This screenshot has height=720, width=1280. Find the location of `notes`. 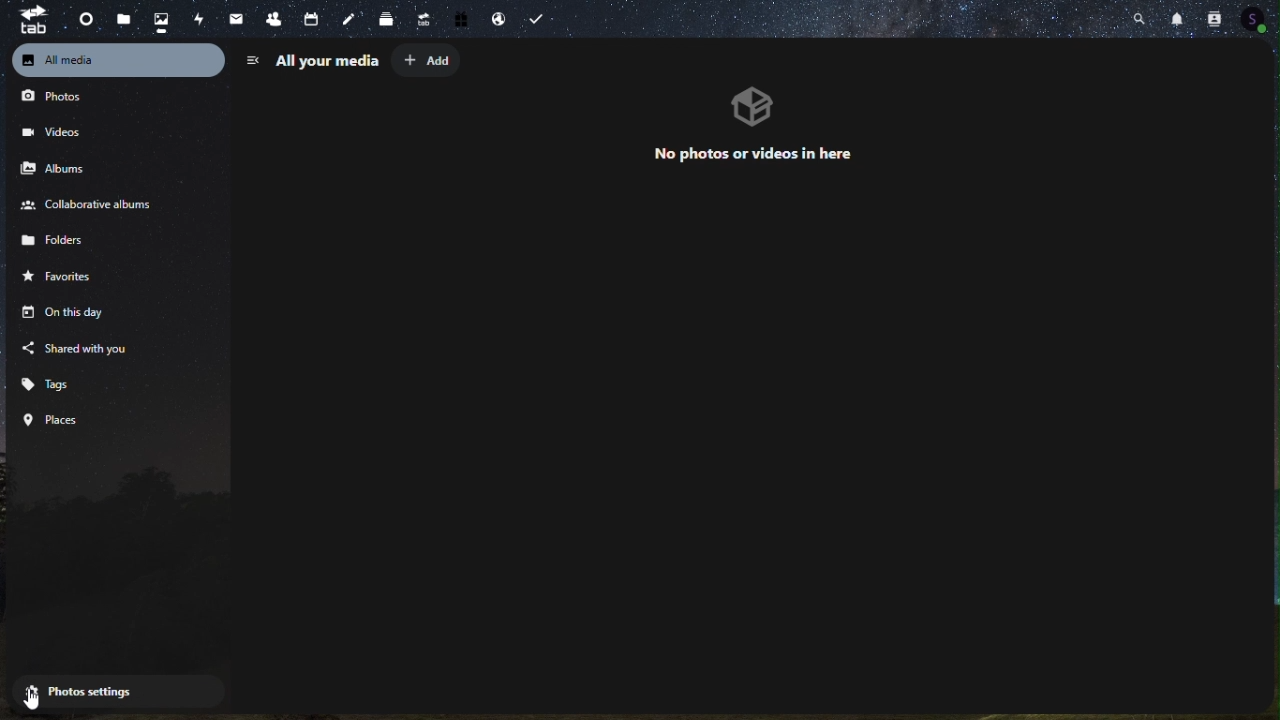

notes is located at coordinates (350, 20).